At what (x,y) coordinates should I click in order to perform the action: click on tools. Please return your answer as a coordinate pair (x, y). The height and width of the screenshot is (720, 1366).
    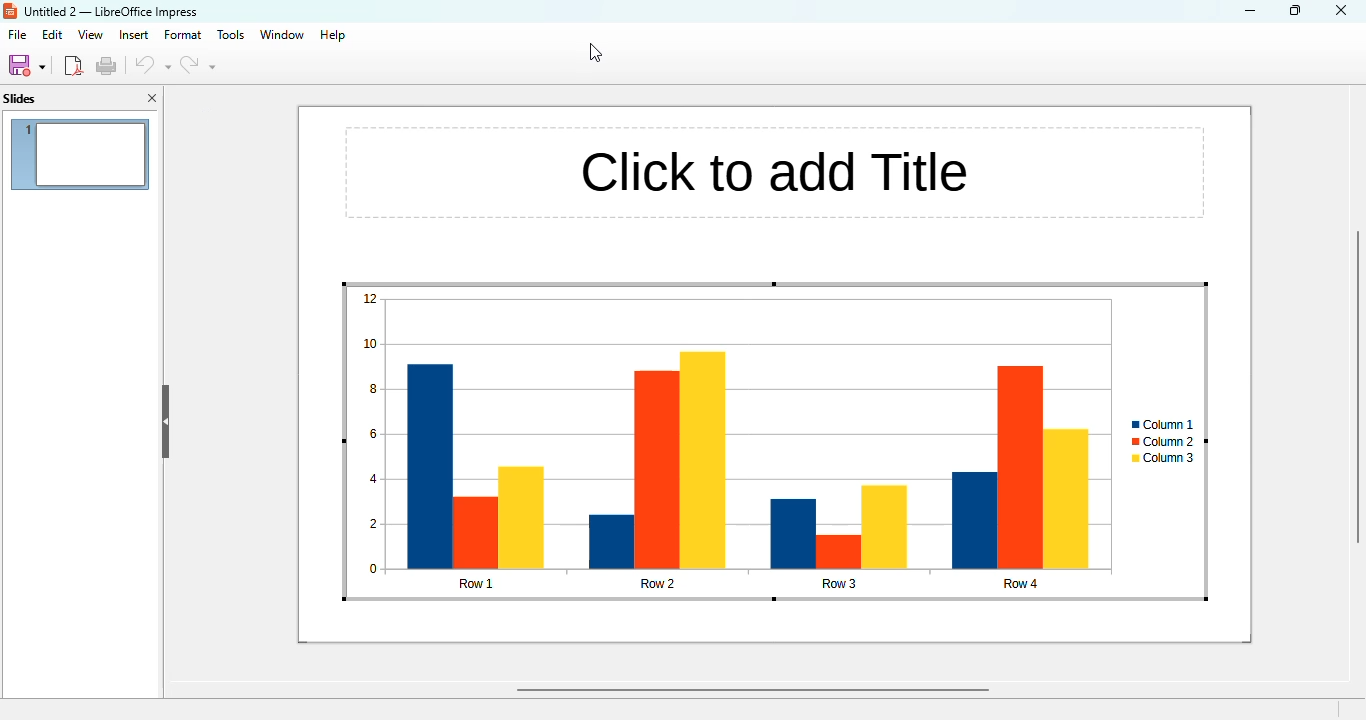
    Looking at the image, I should click on (234, 34).